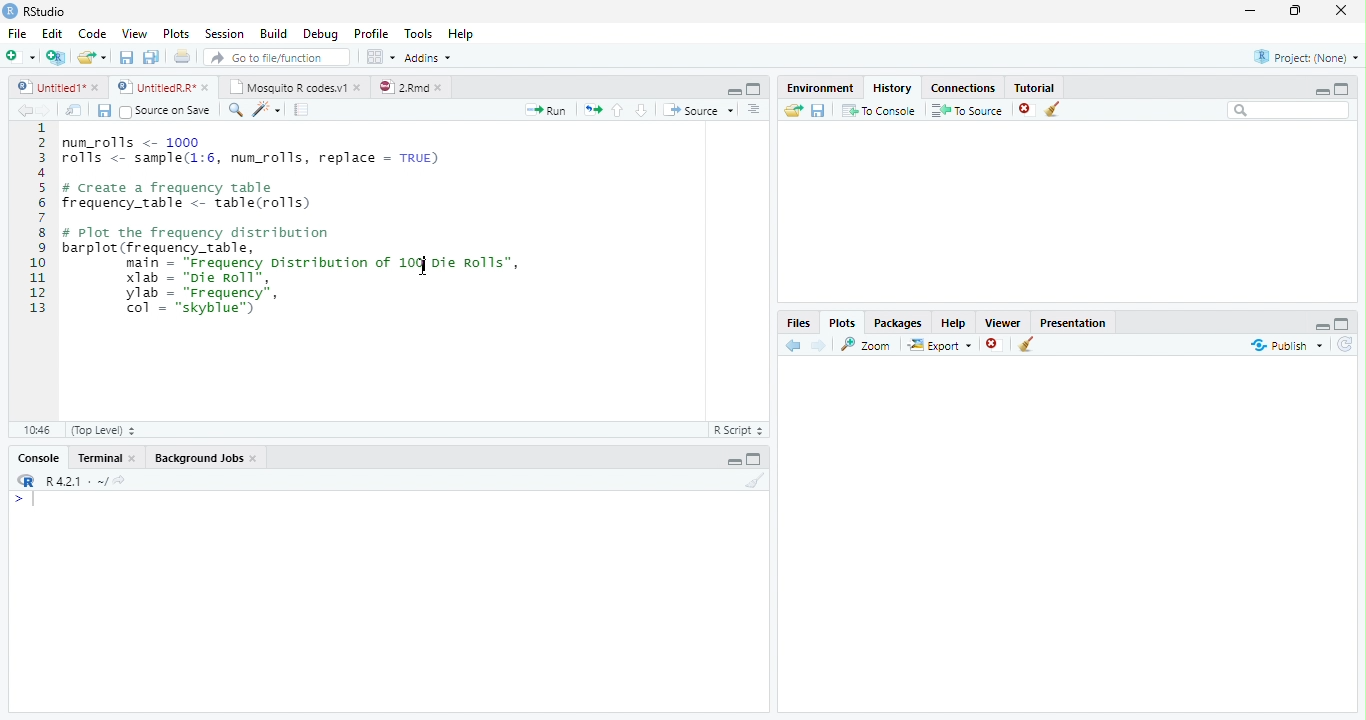  Describe the element at coordinates (57, 87) in the screenshot. I see `Ungitied1*` at that location.